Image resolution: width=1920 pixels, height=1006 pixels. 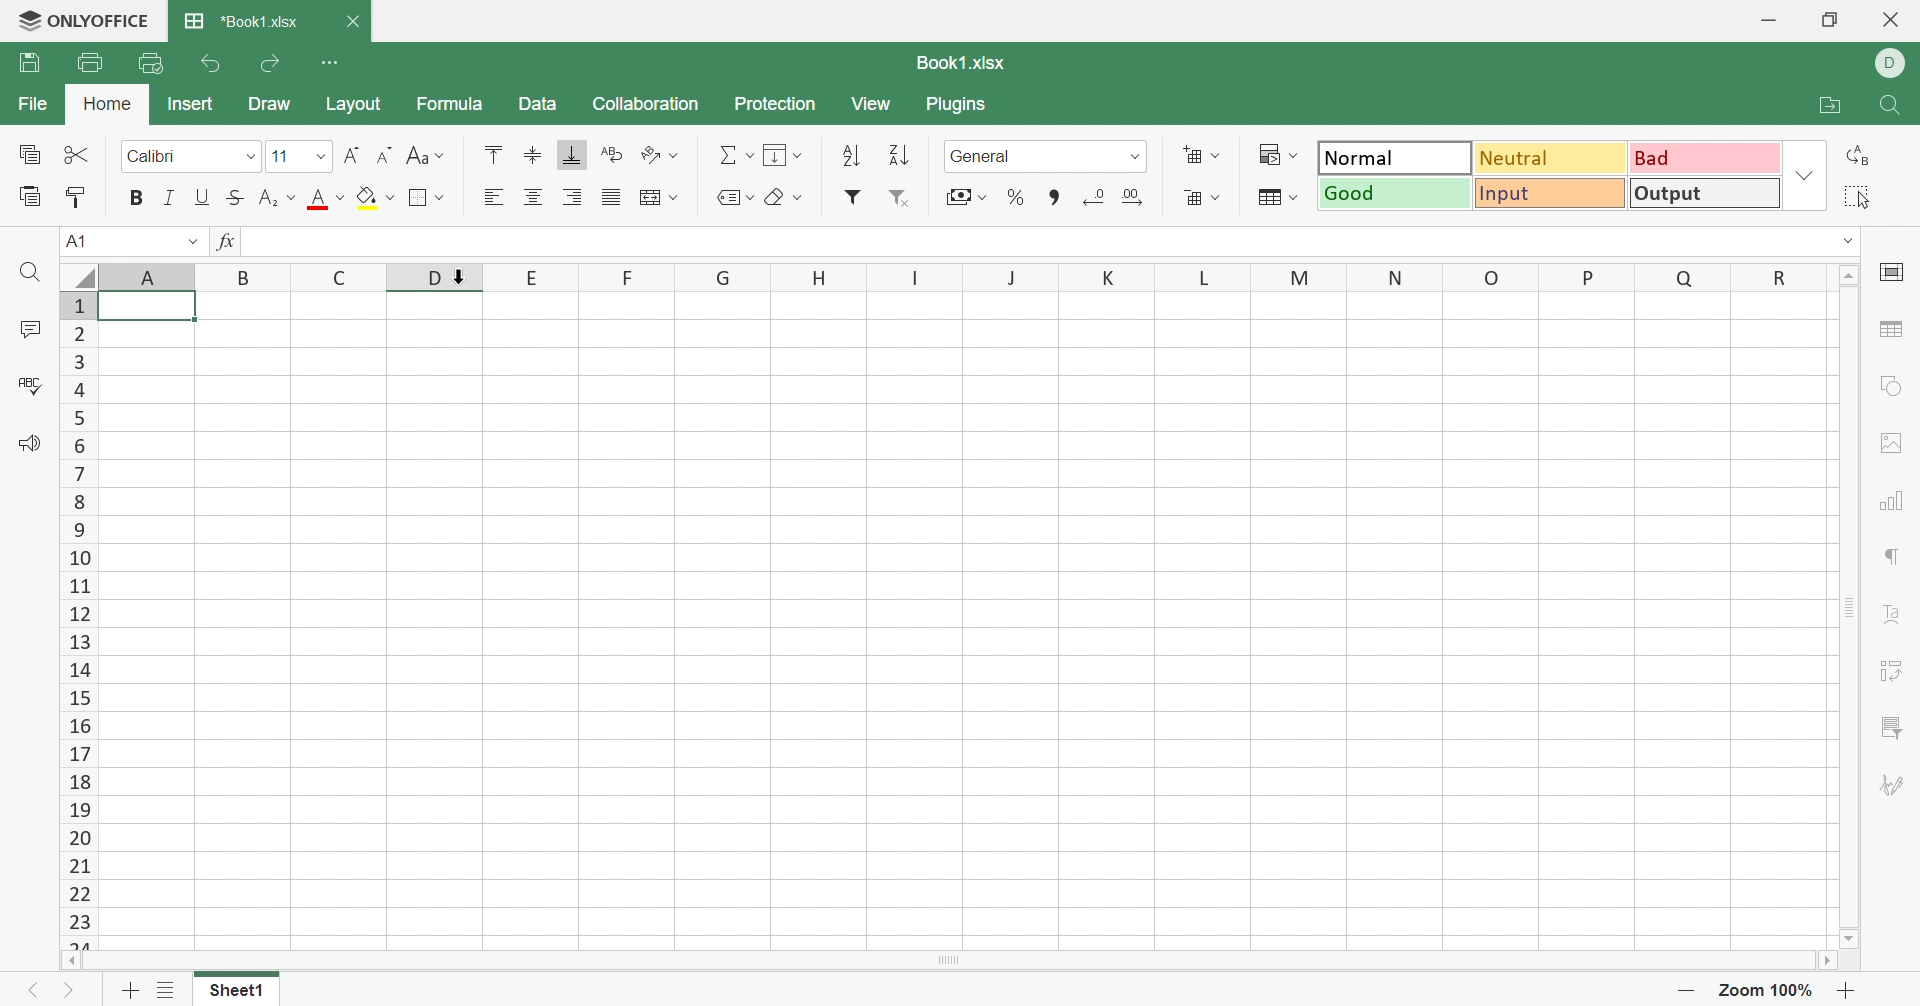 What do you see at coordinates (533, 154) in the screenshot?
I see `Align Middle` at bounding box center [533, 154].